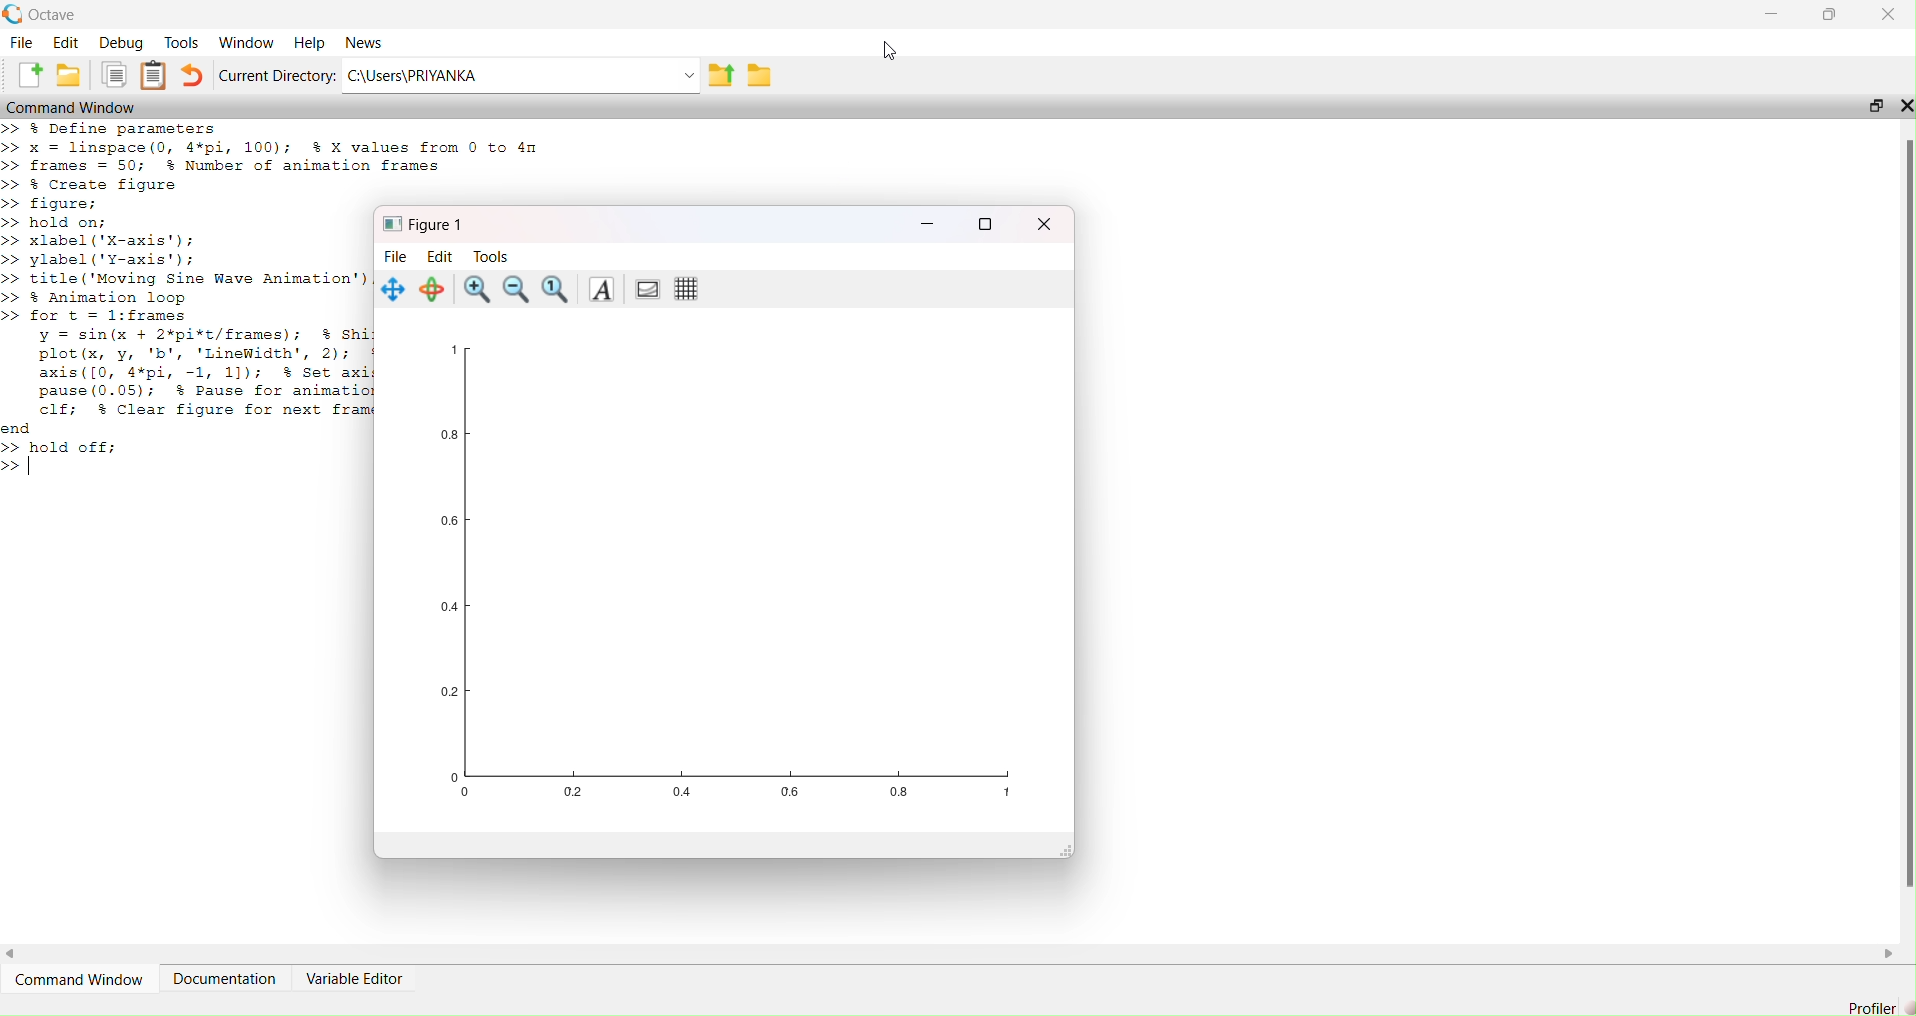  What do you see at coordinates (277, 75) in the screenshot?
I see `Current Directory:` at bounding box center [277, 75].